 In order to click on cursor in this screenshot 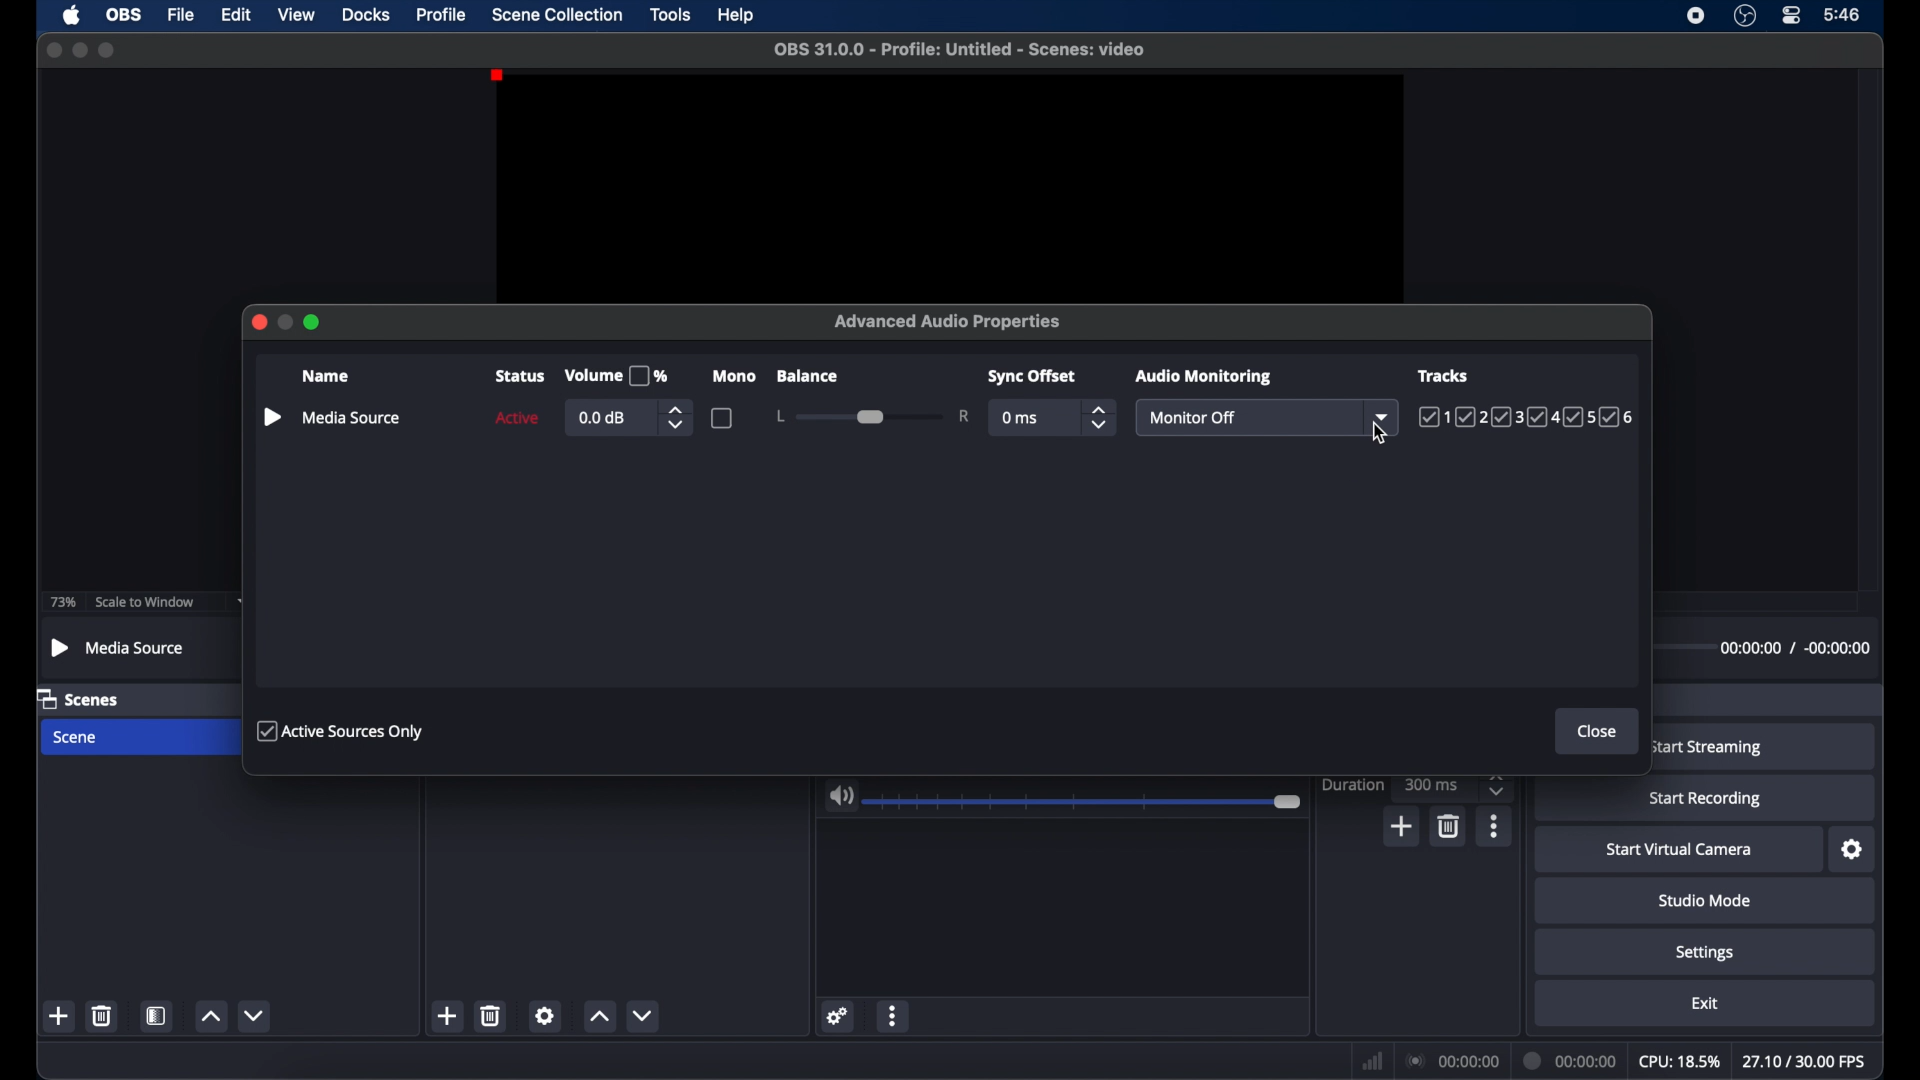, I will do `click(1379, 435)`.